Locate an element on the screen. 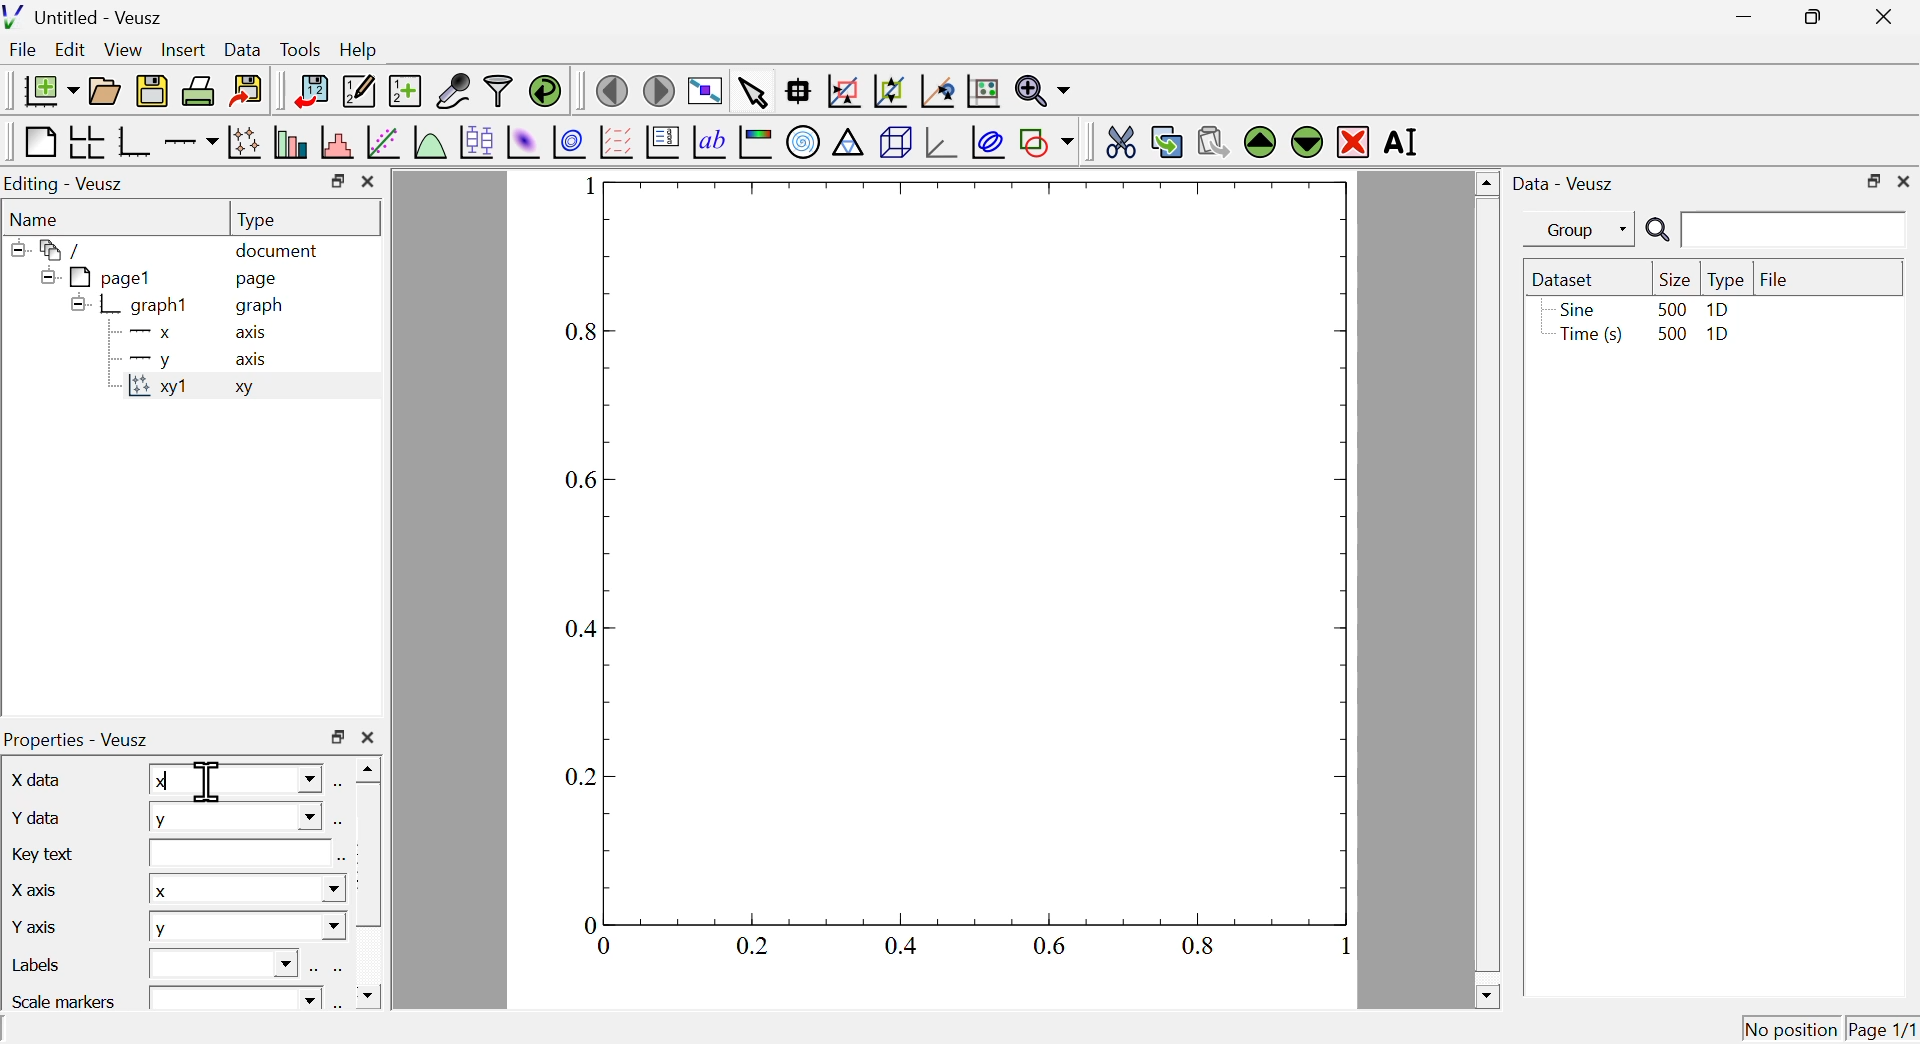  close is located at coordinates (370, 183).